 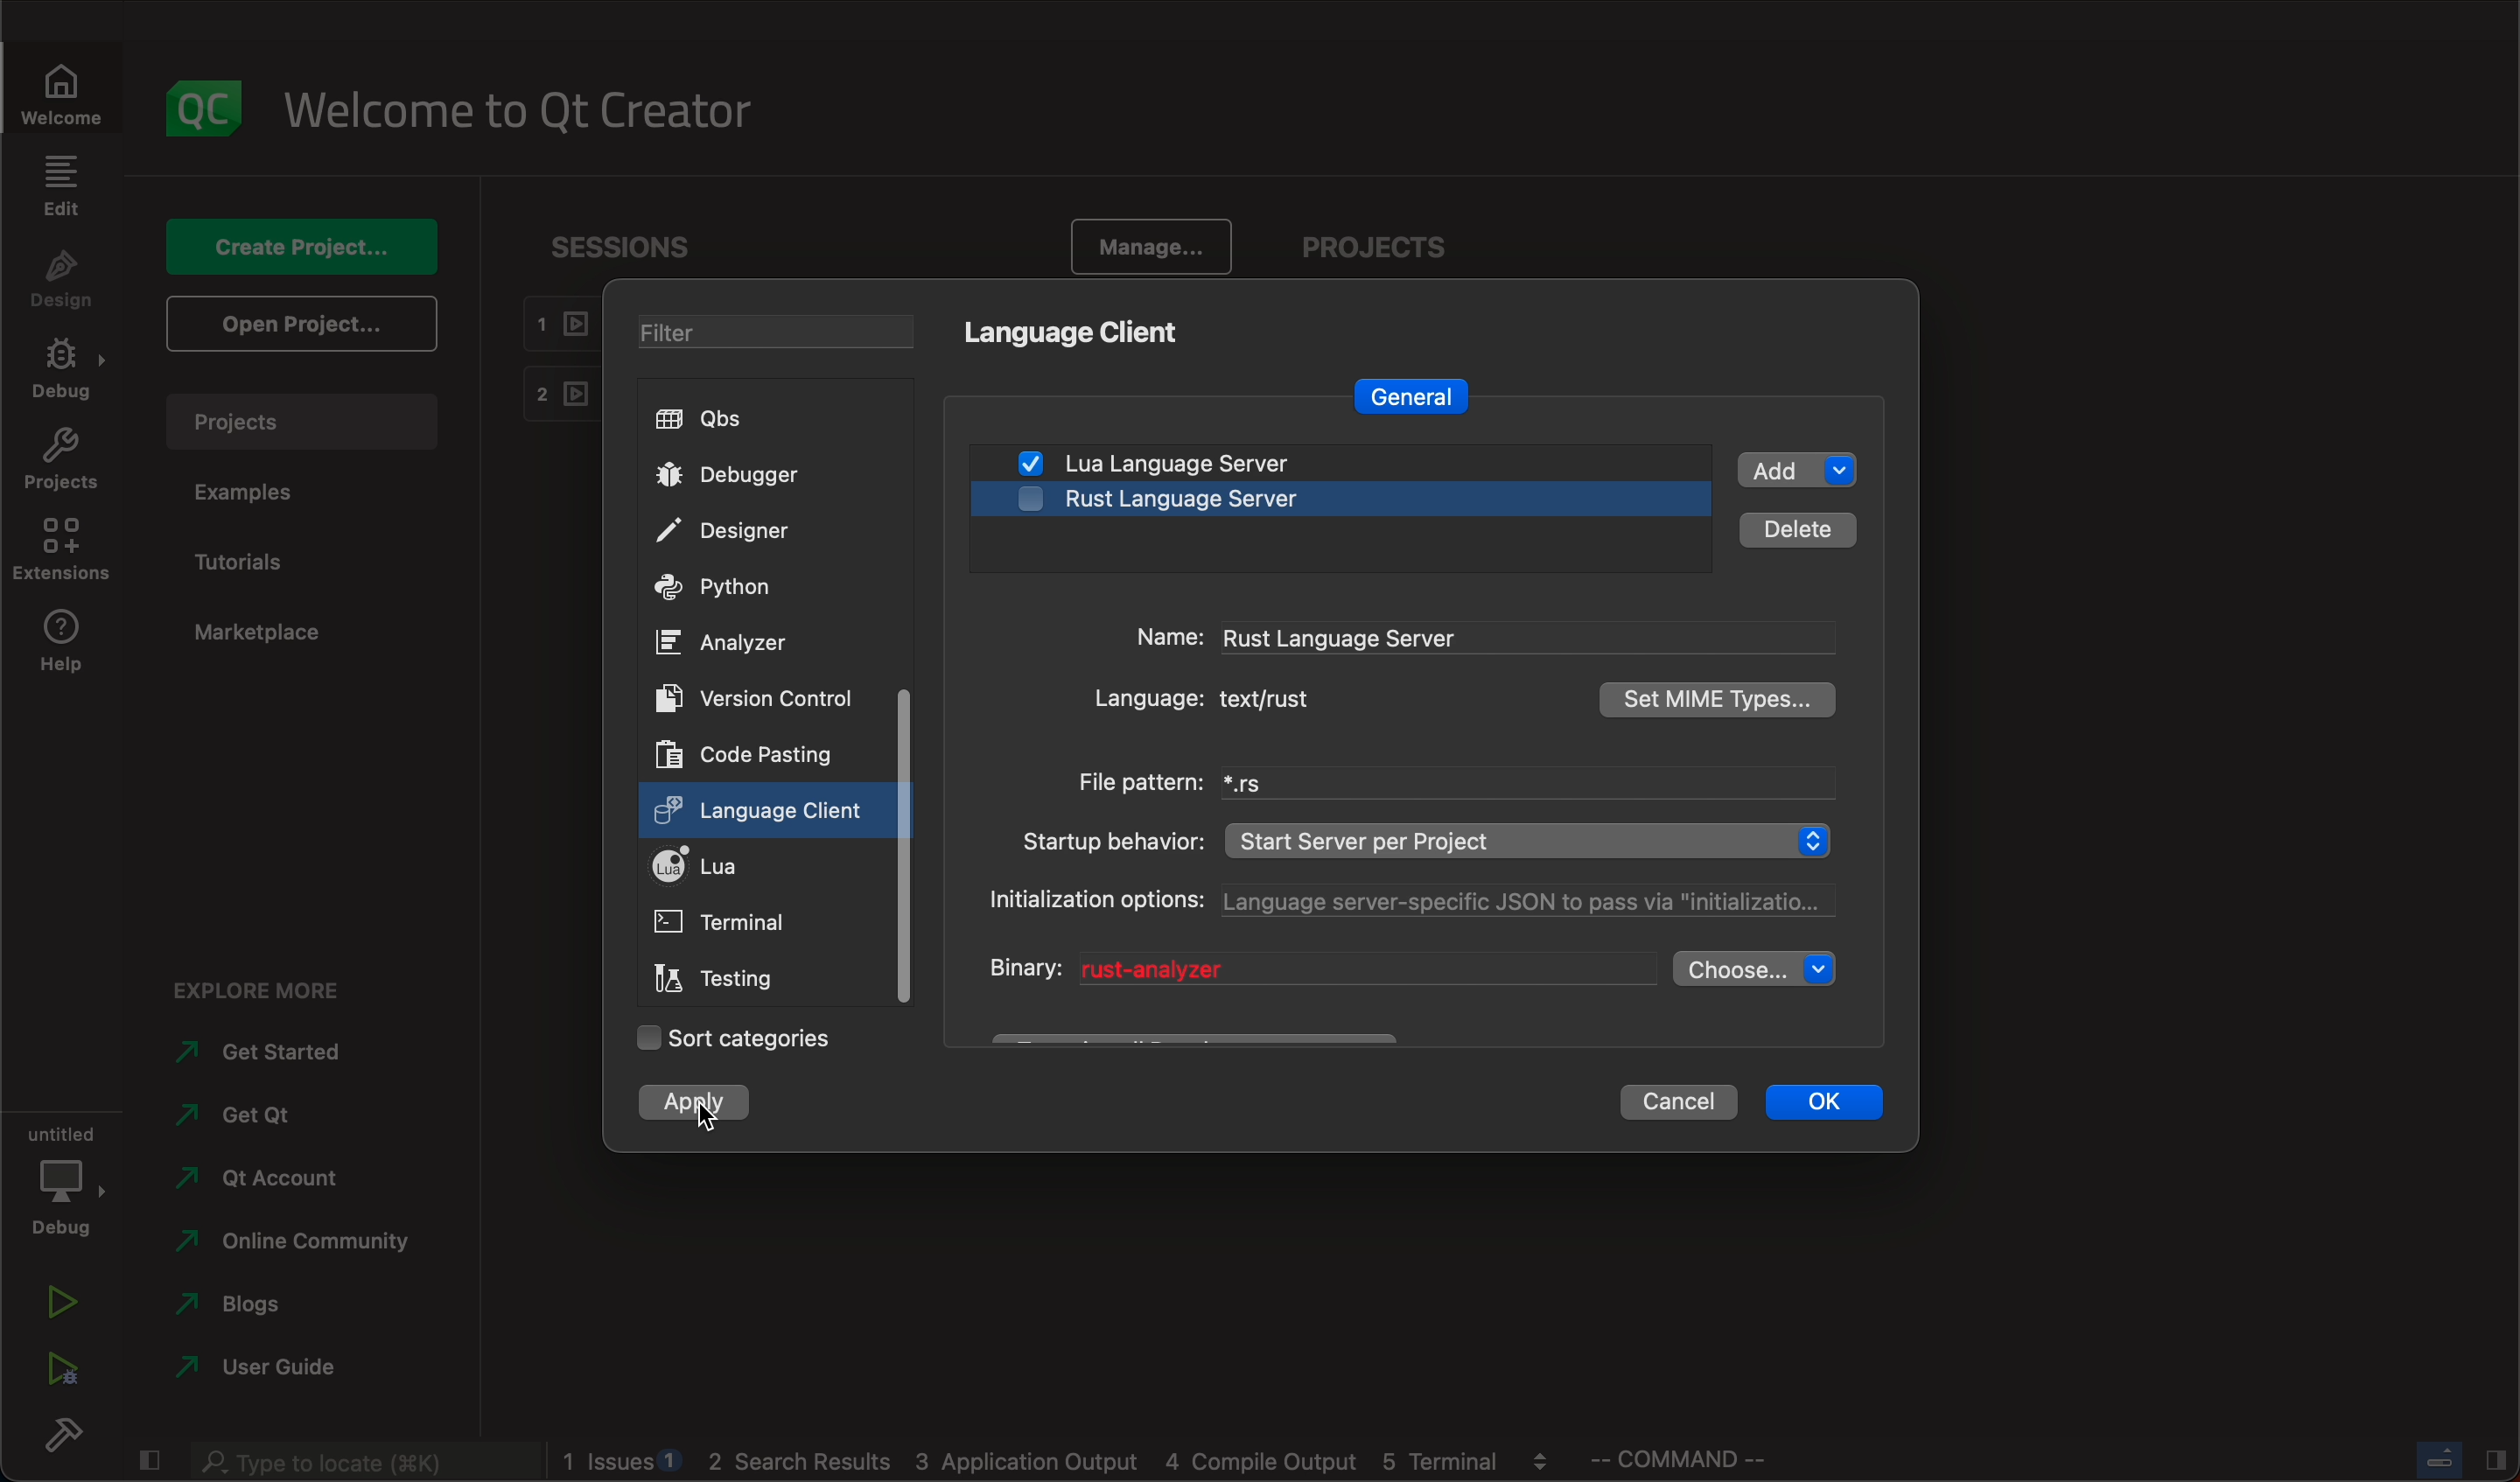 What do you see at coordinates (63, 184) in the screenshot?
I see `edit` at bounding box center [63, 184].